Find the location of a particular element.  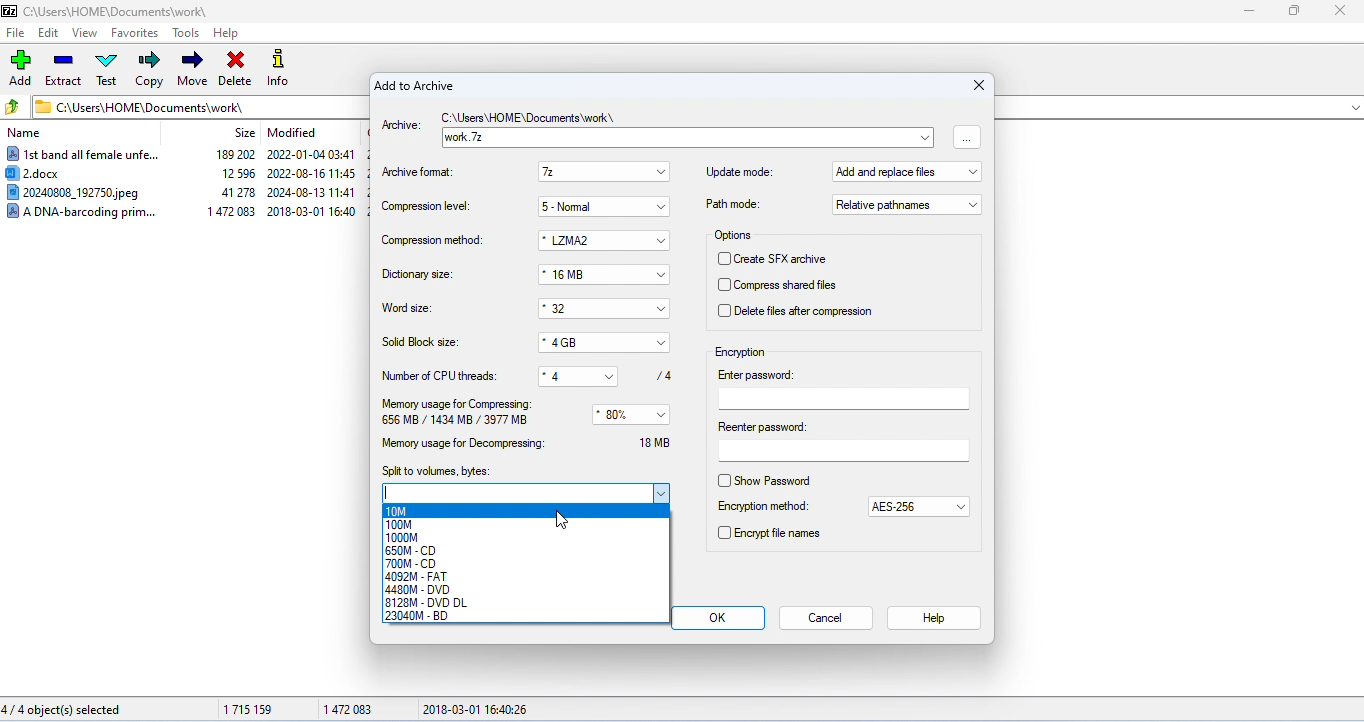

ok is located at coordinates (718, 619).